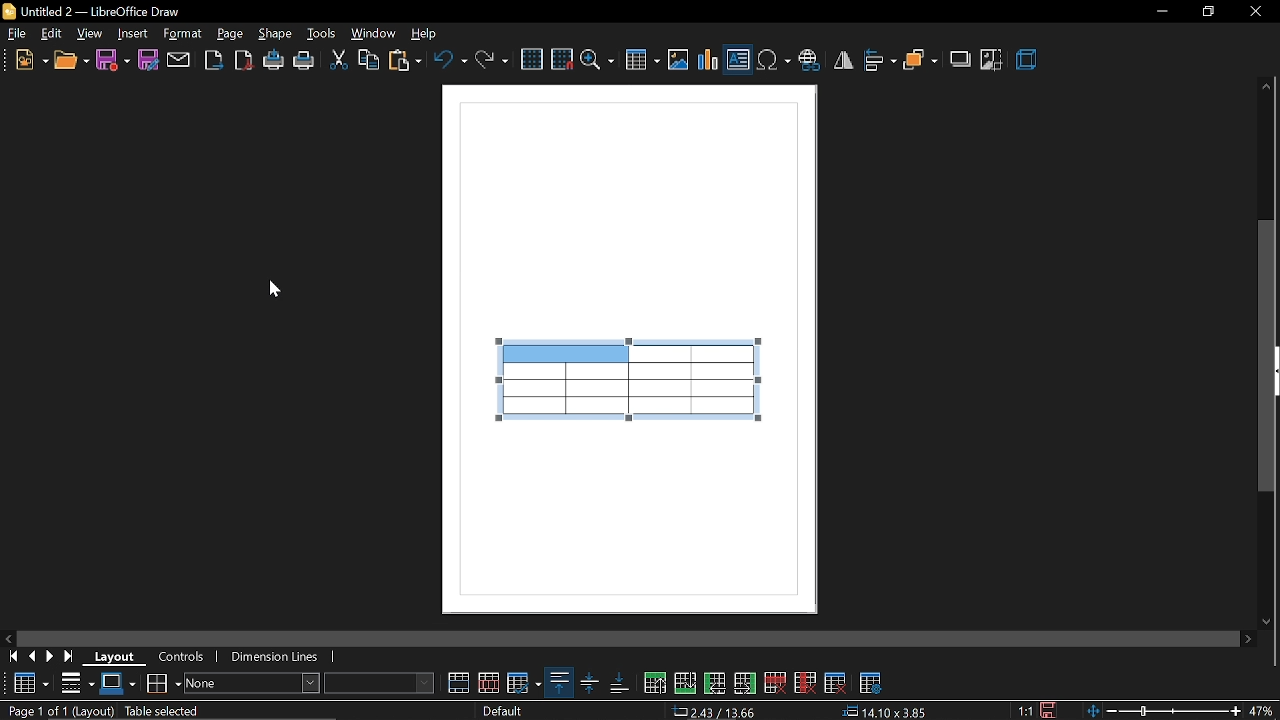 The width and height of the screenshot is (1280, 720). Describe the element at coordinates (1157, 12) in the screenshot. I see `Minimize` at that location.